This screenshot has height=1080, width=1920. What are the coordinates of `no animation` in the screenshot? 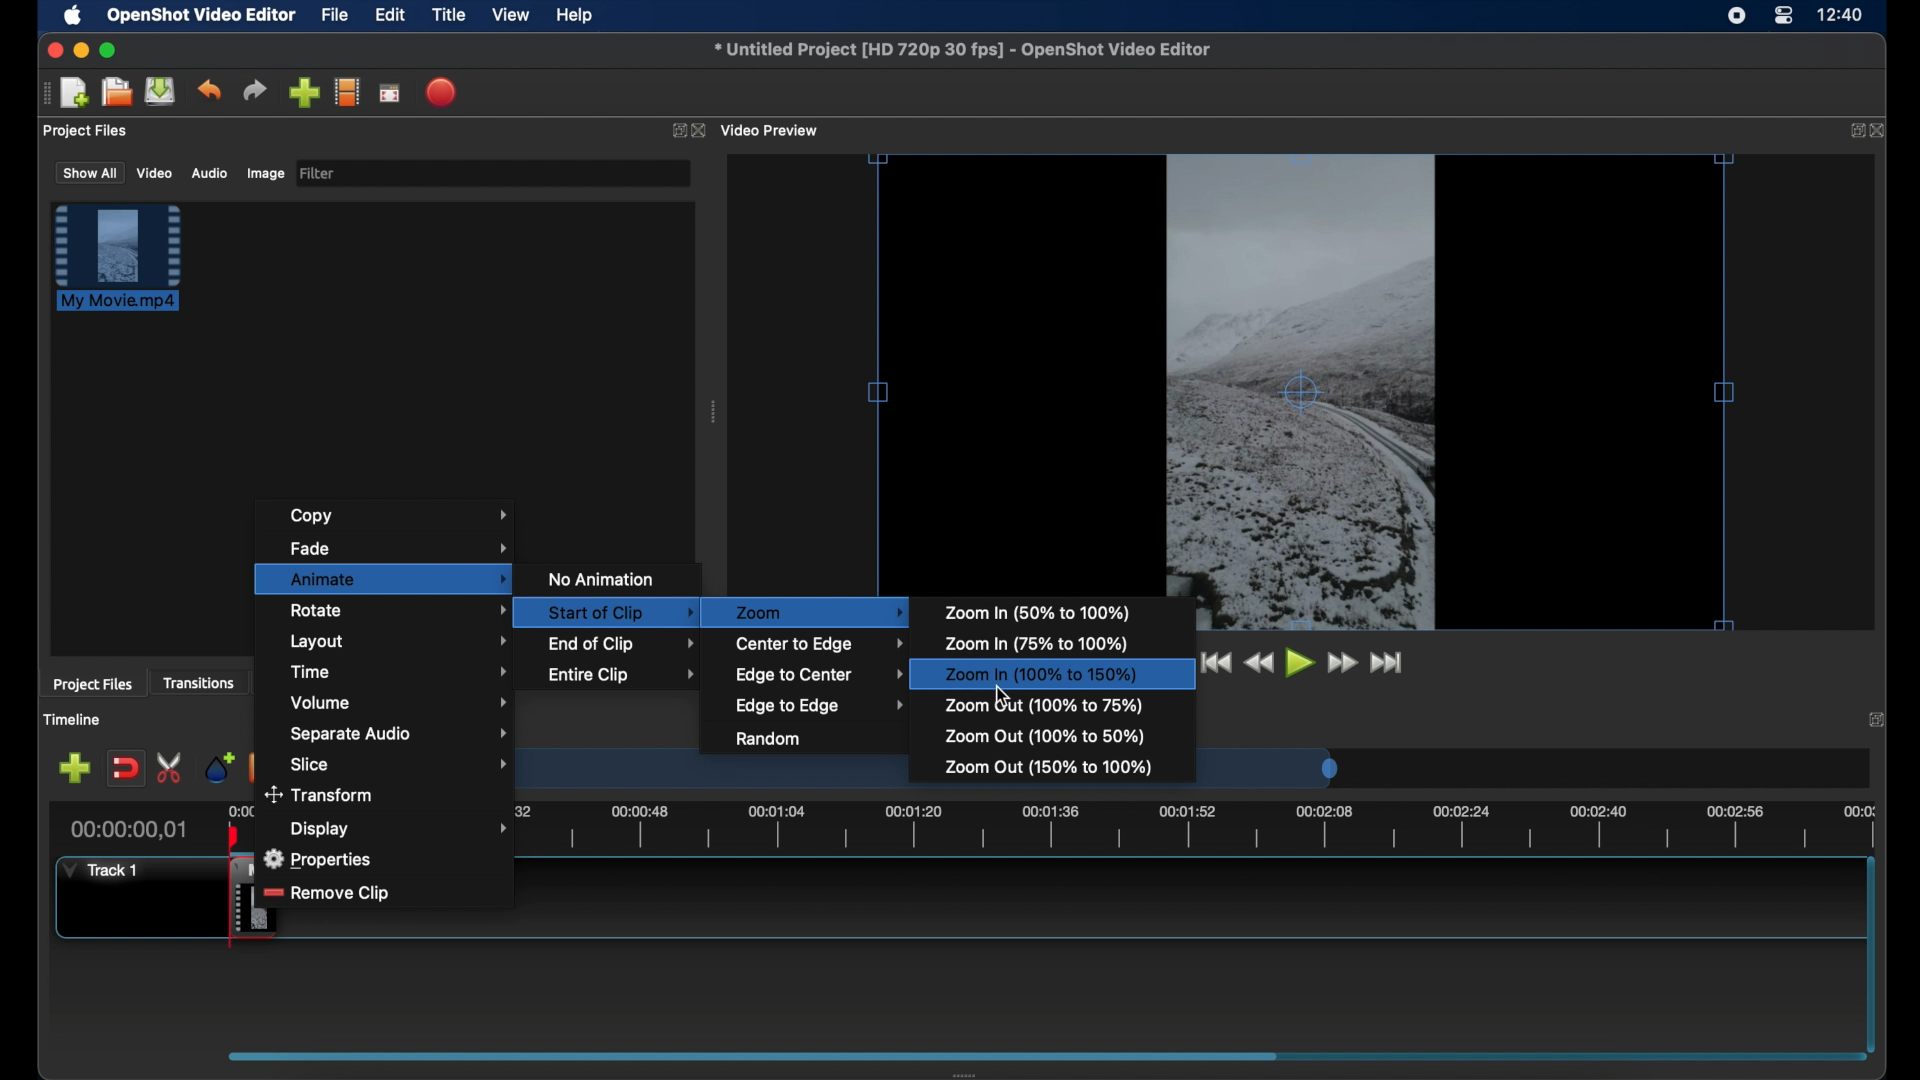 It's located at (604, 579).